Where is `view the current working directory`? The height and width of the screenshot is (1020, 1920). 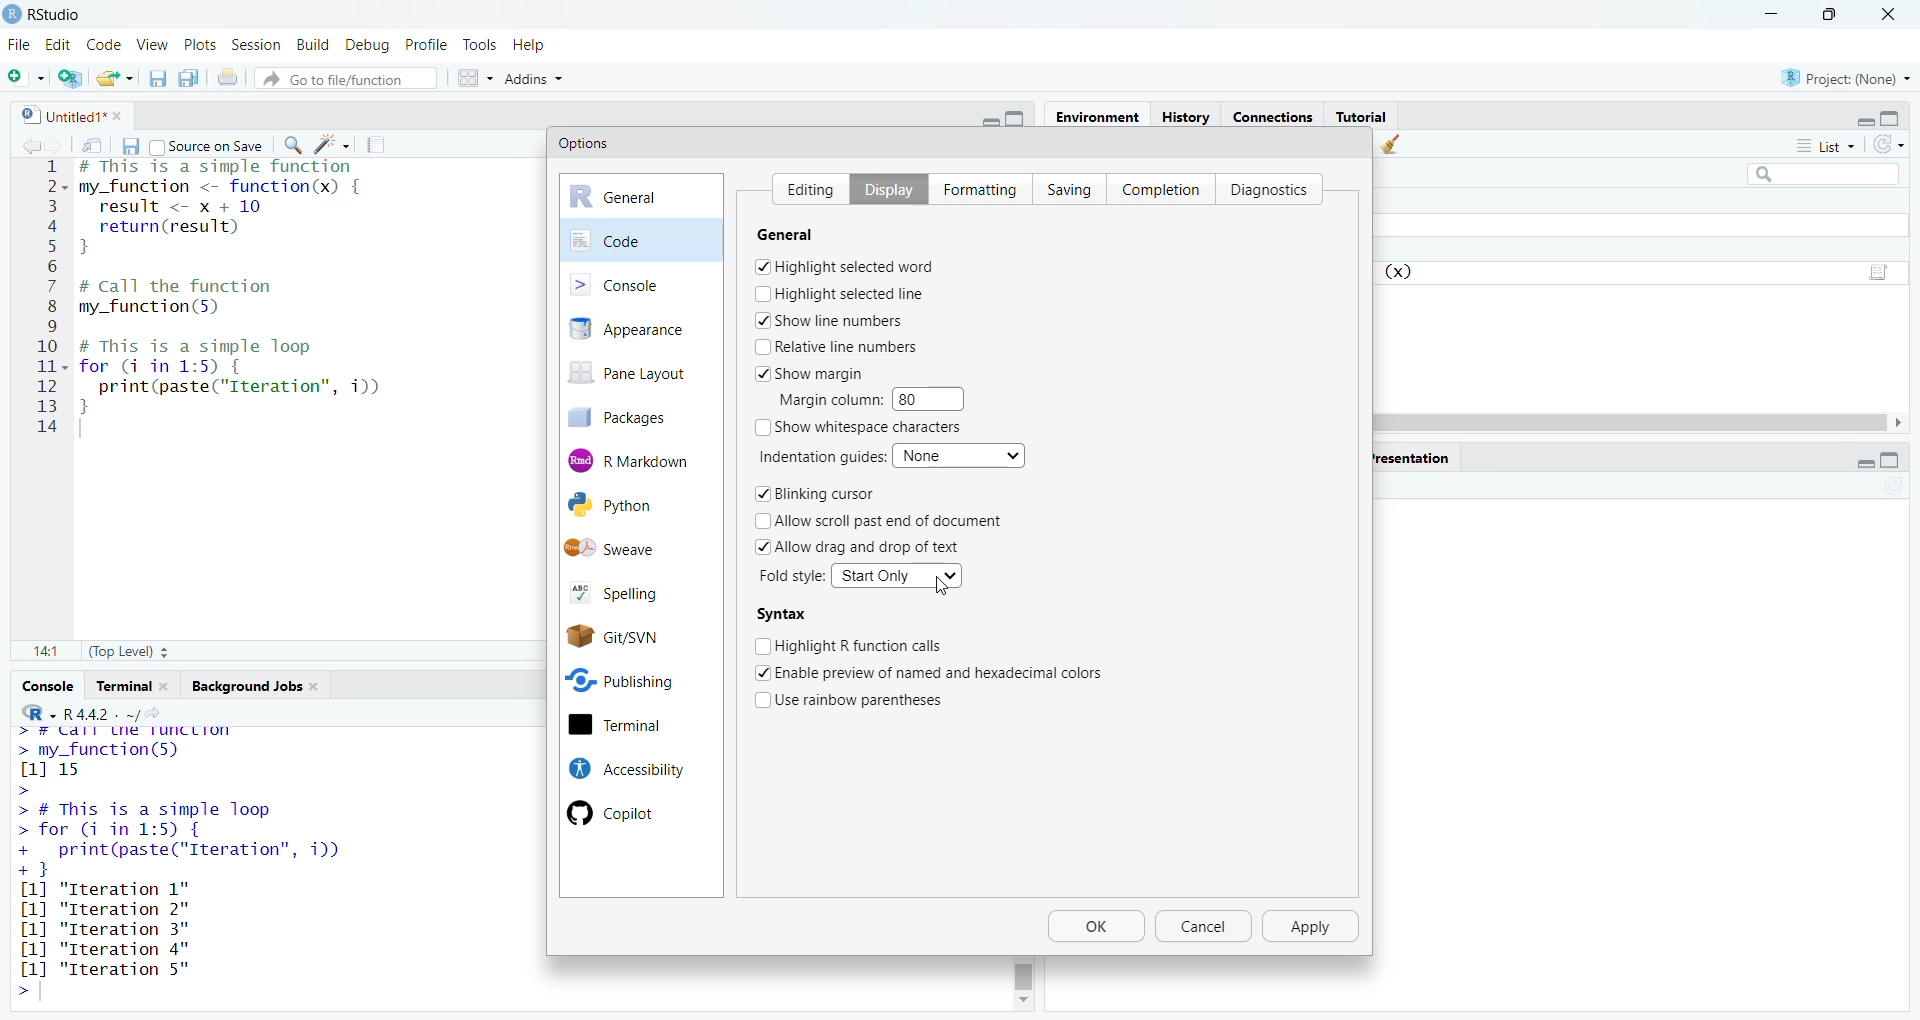 view the current working directory is located at coordinates (162, 713).